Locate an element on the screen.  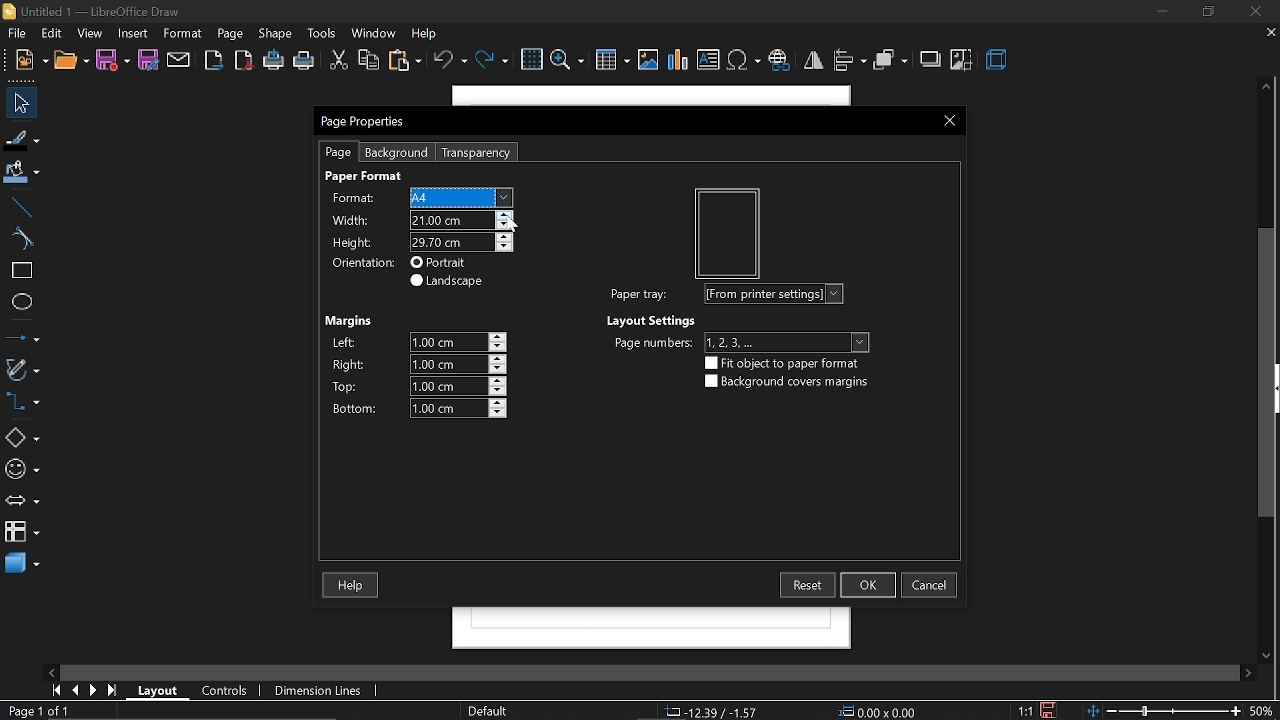
edit is located at coordinates (53, 34).